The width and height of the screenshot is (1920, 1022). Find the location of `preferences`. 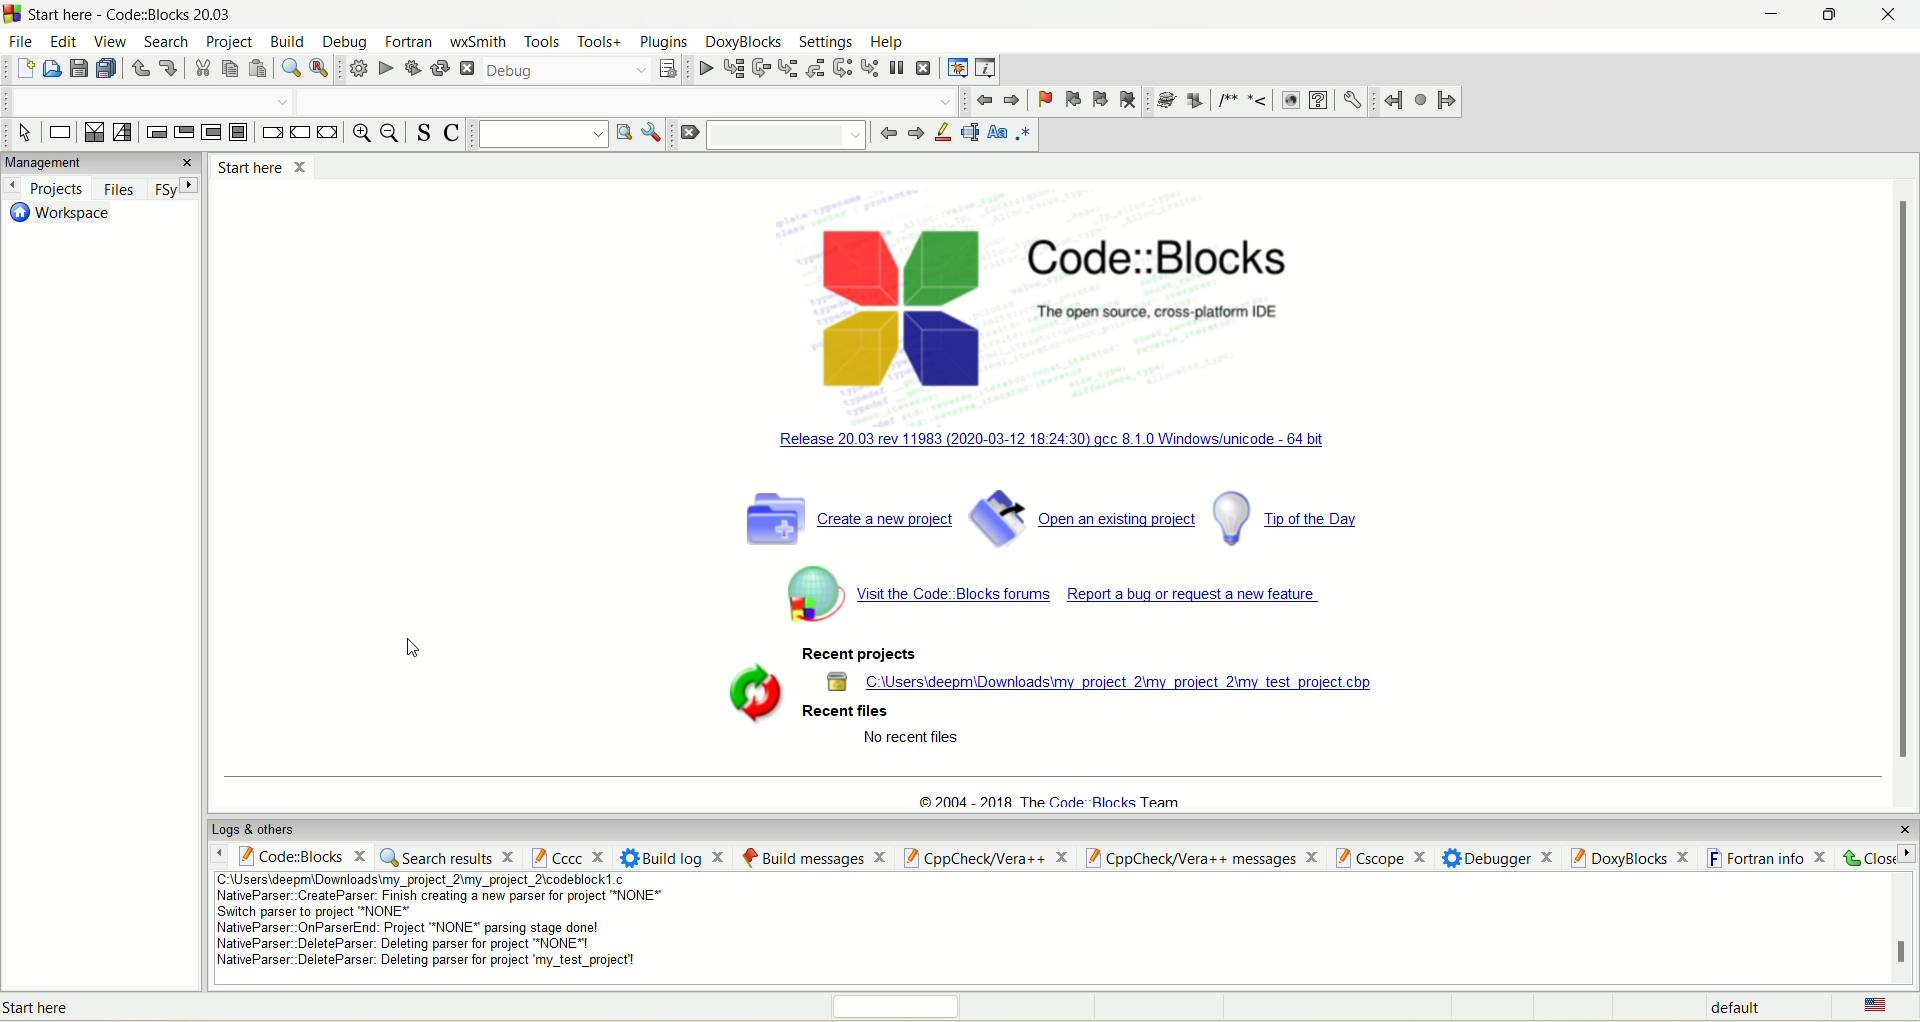

preferences is located at coordinates (1353, 101).